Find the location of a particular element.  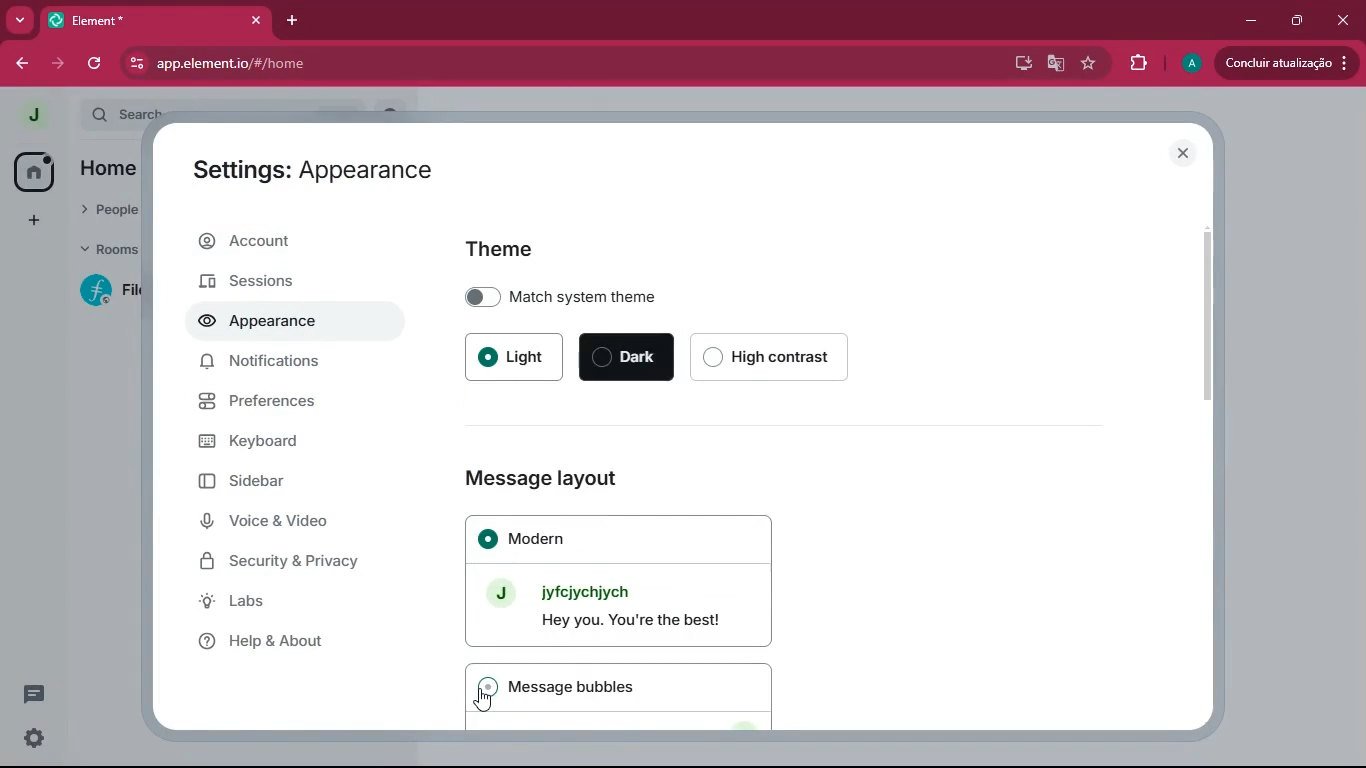

theme  is located at coordinates (523, 247).